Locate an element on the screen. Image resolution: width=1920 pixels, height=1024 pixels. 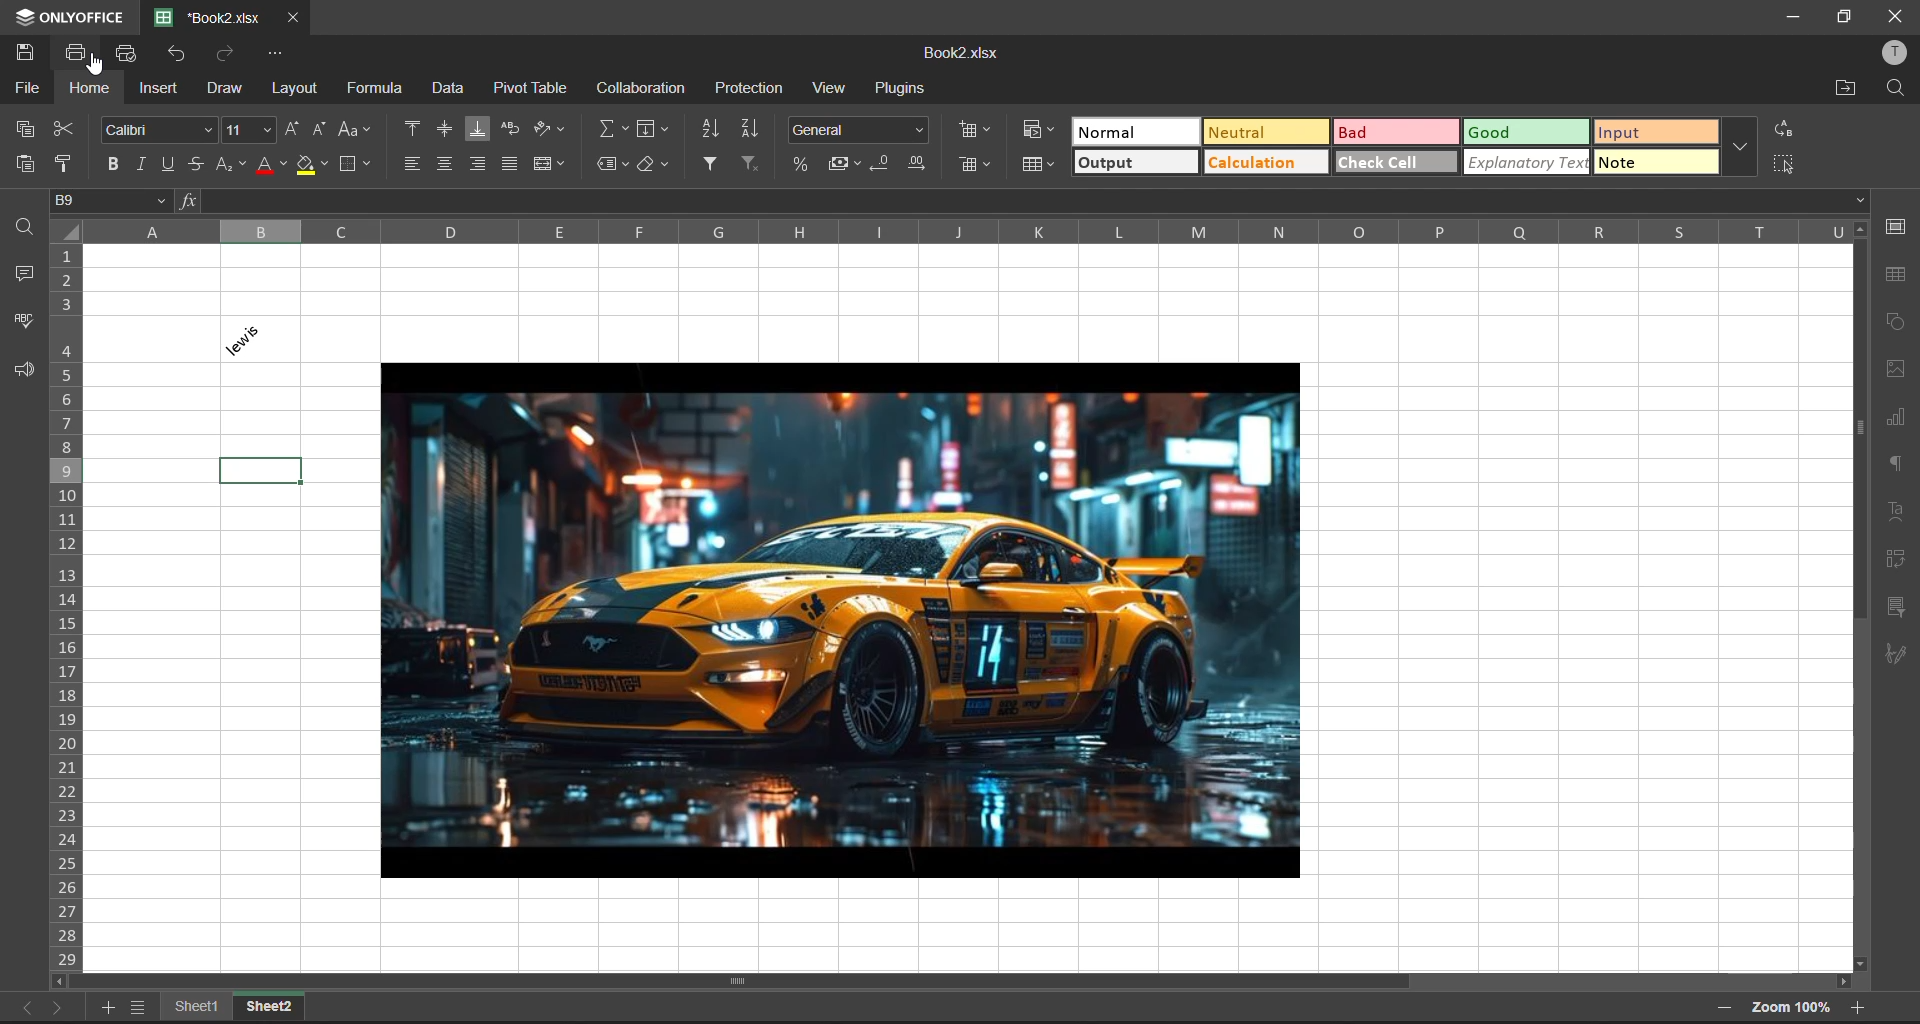
quick print is located at coordinates (129, 53).